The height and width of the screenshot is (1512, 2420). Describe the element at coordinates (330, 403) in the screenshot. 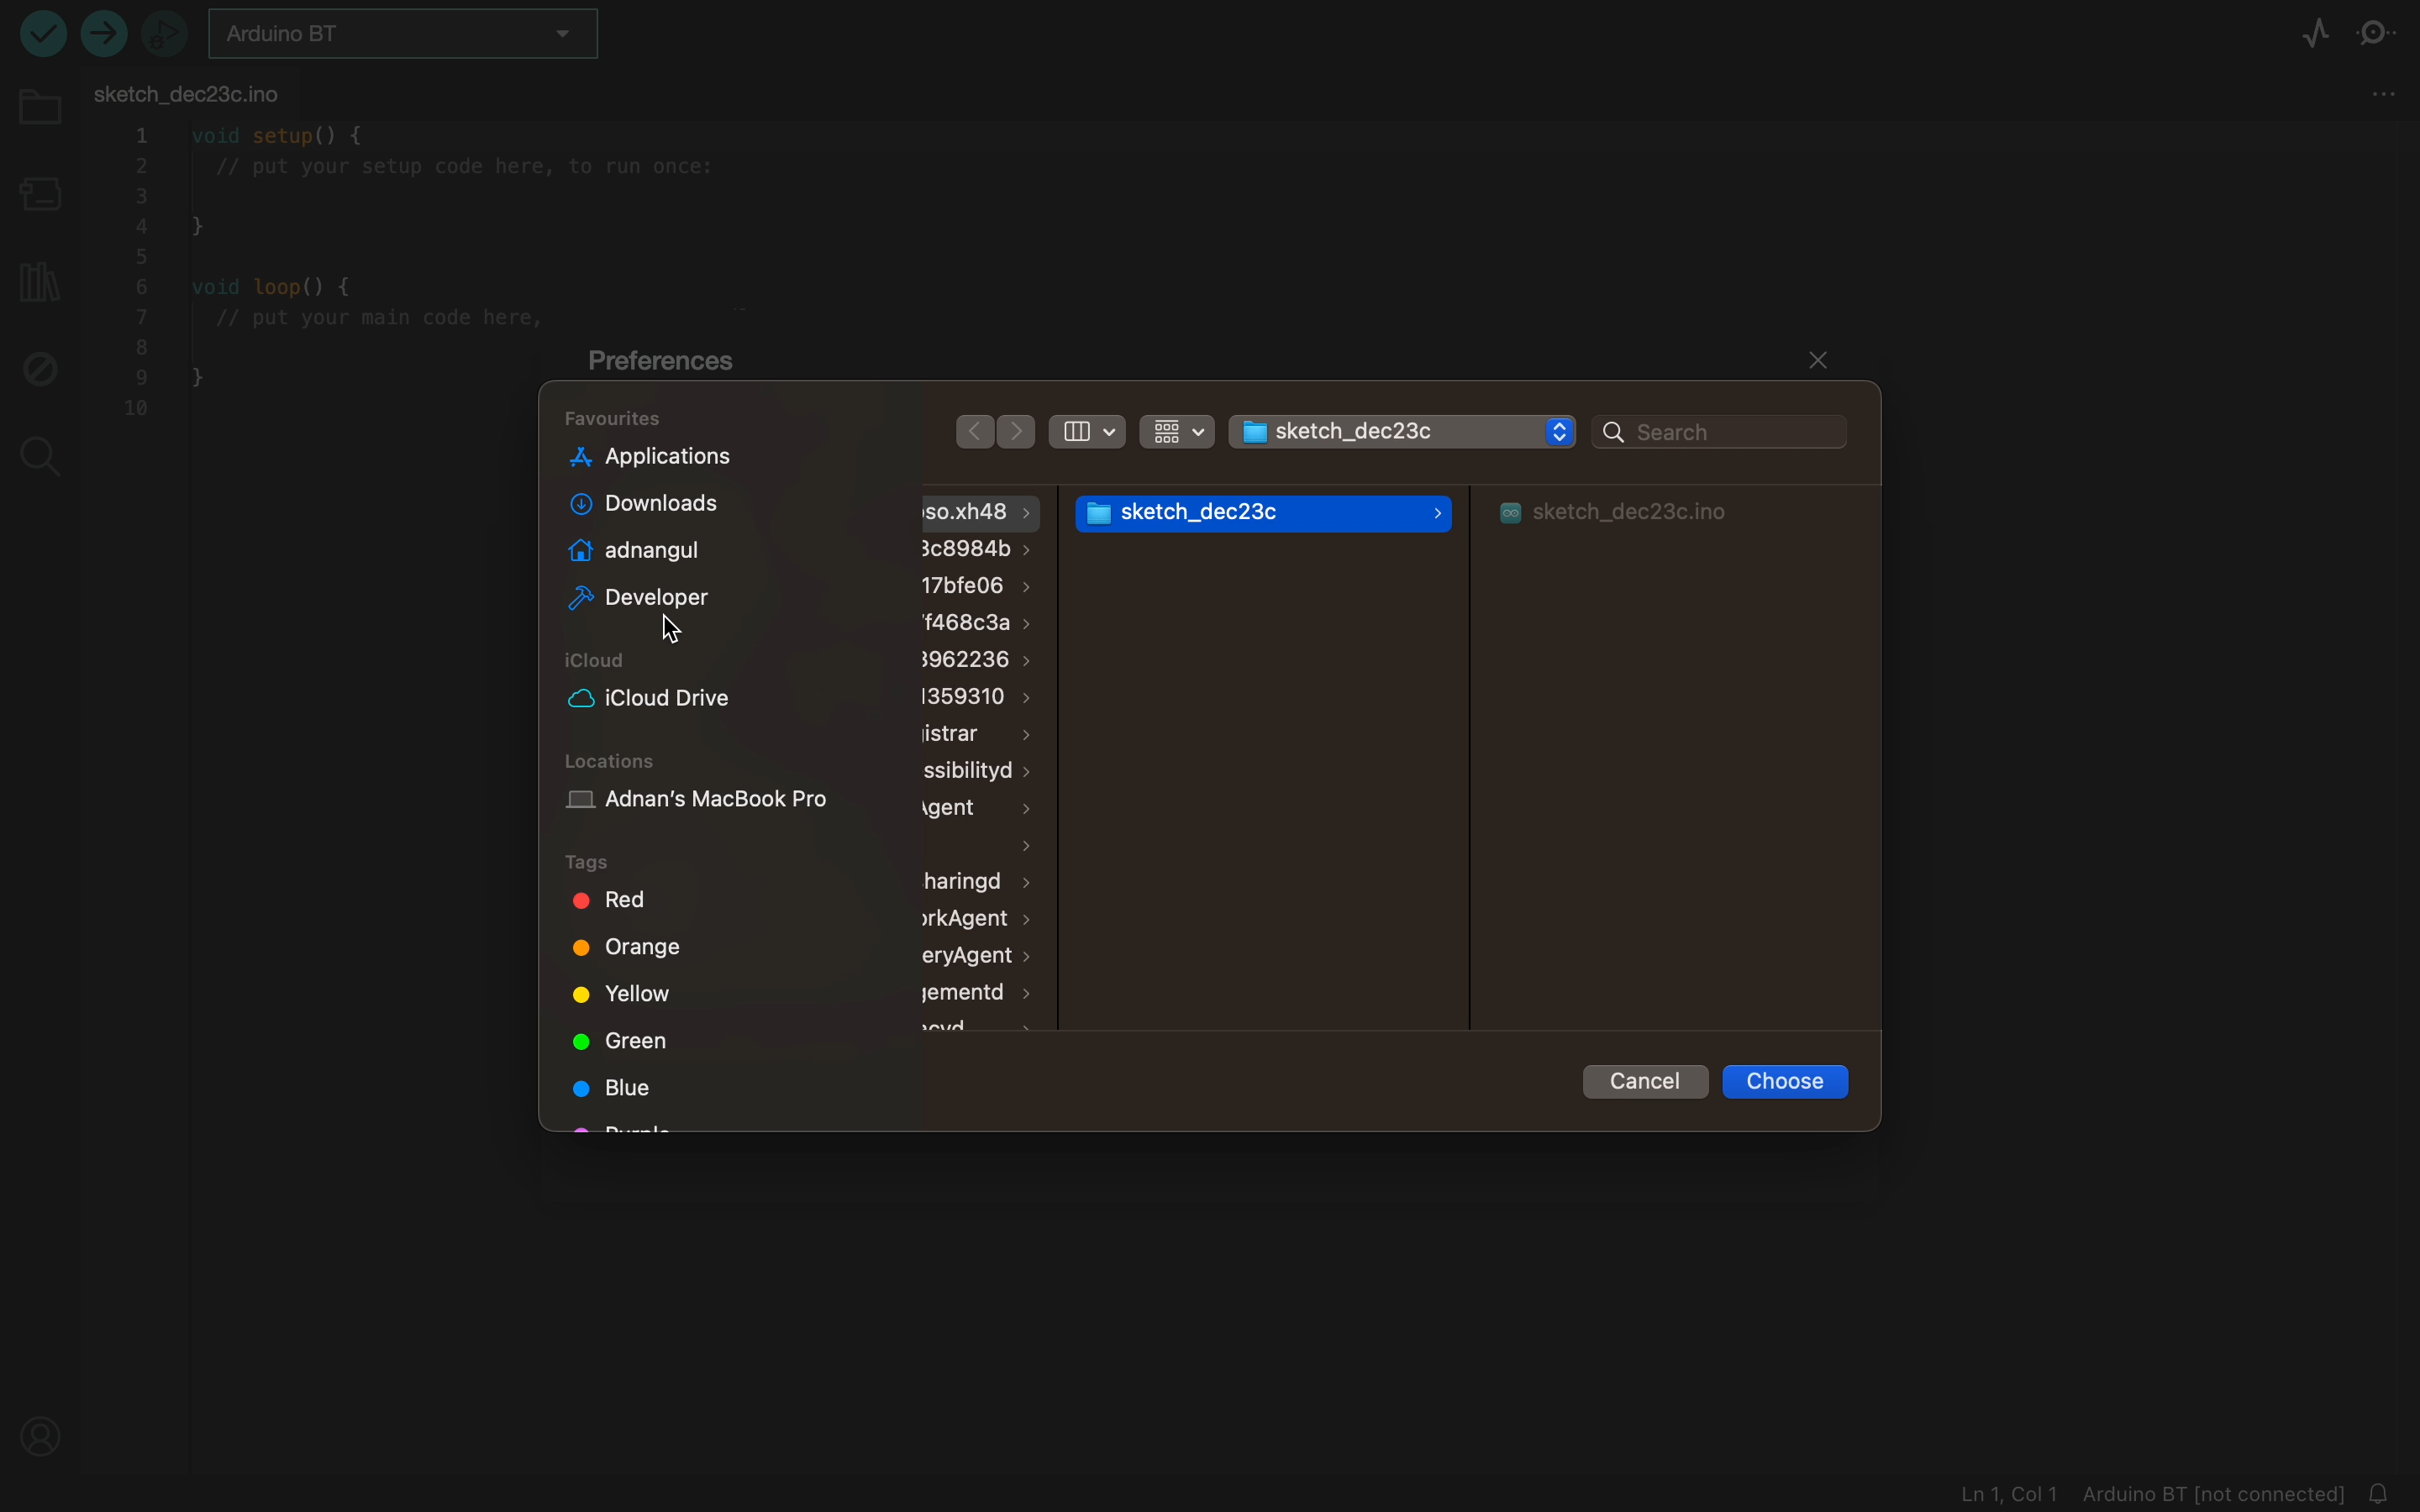

I see `file code` at that location.